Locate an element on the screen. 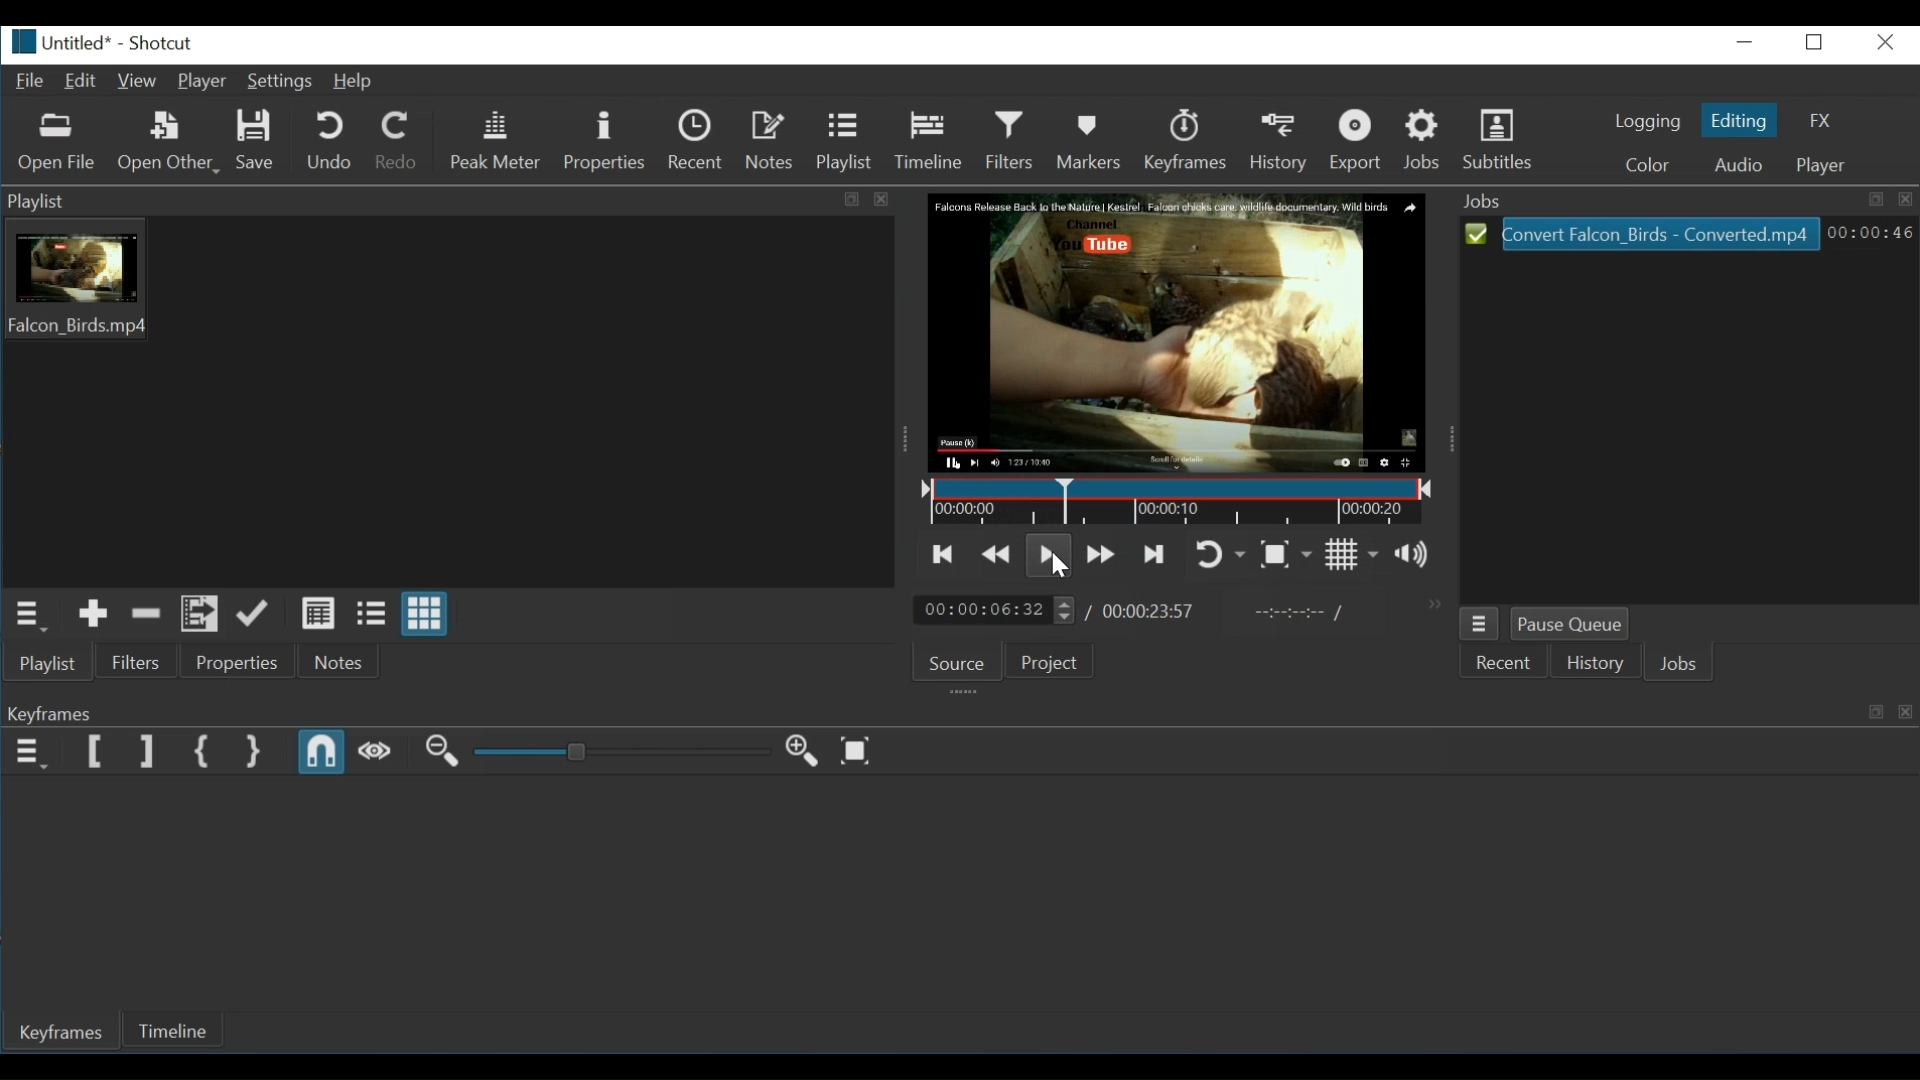 Image resolution: width=1920 pixels, height=1080 pixels. Player is located at coordinates (1827, 164).